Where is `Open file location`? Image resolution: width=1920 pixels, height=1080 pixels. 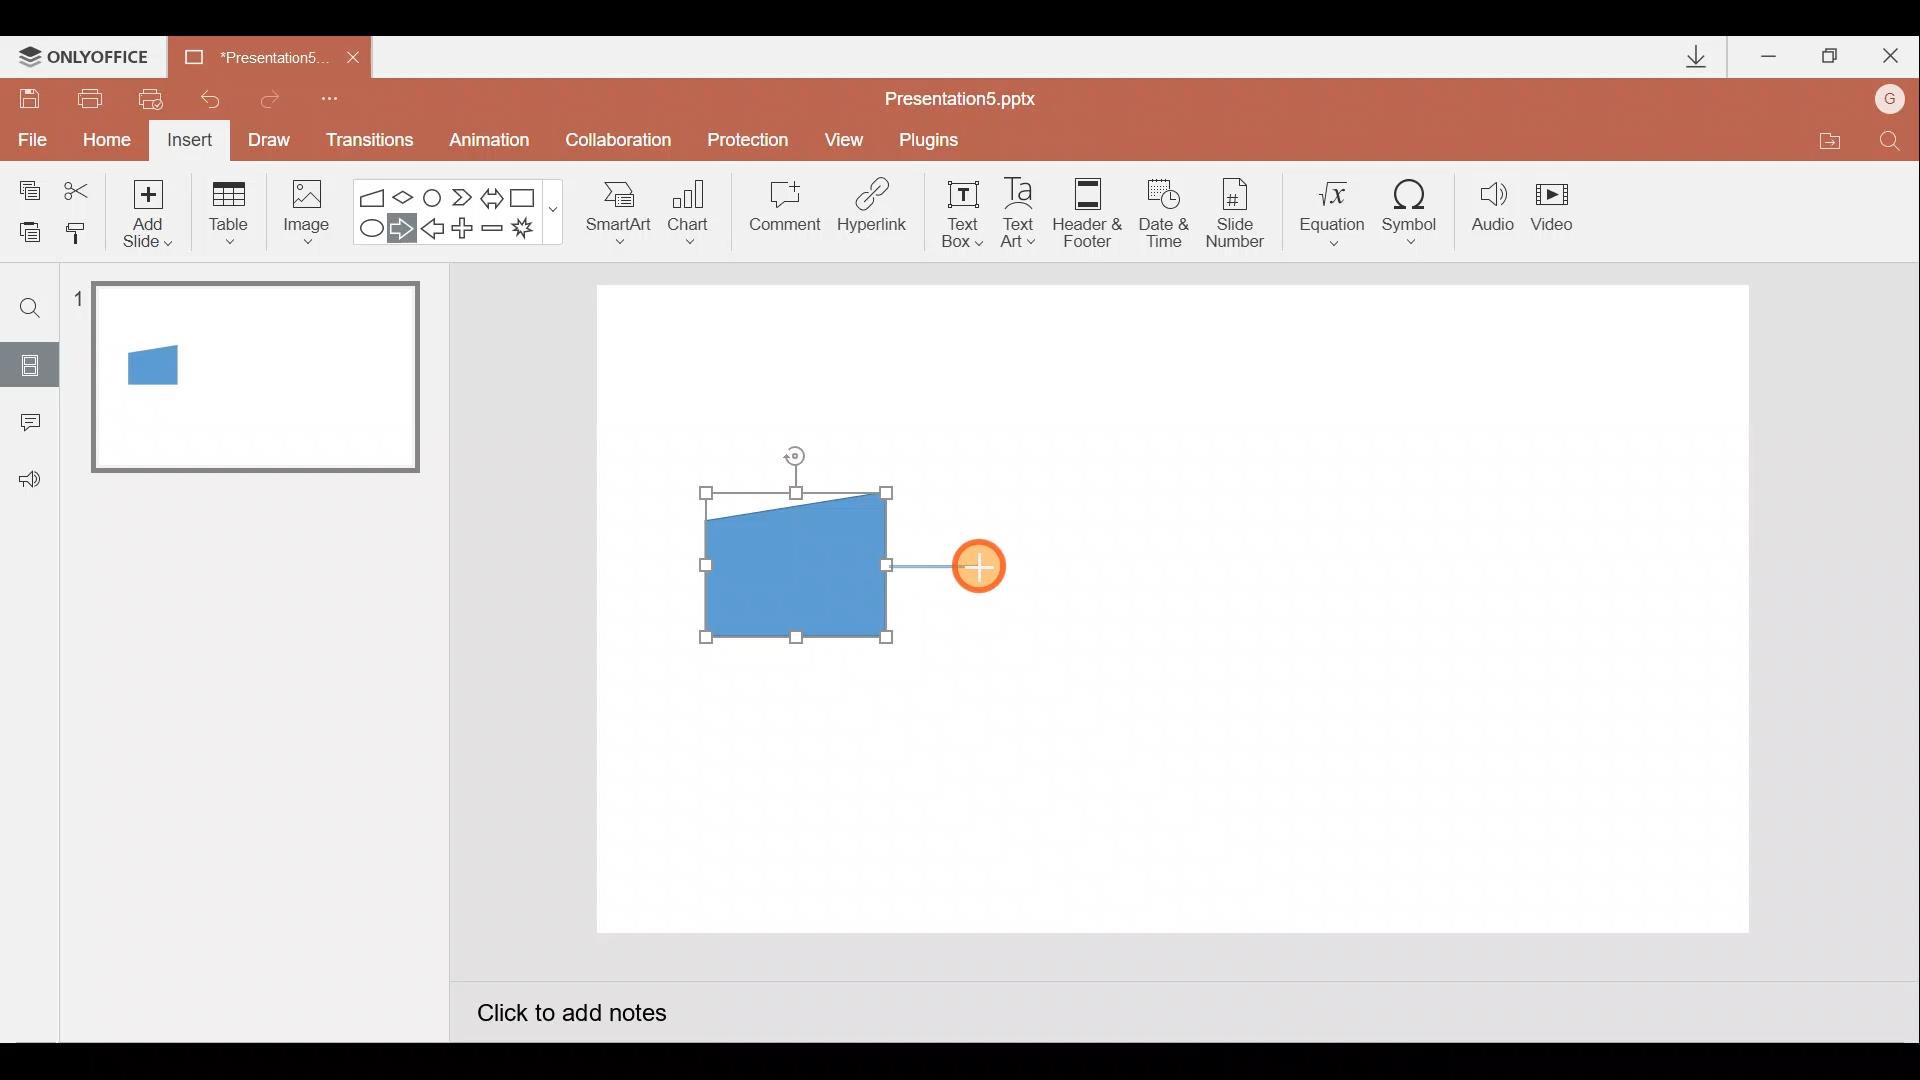
Open file location is located at coordinates (1829, 144).